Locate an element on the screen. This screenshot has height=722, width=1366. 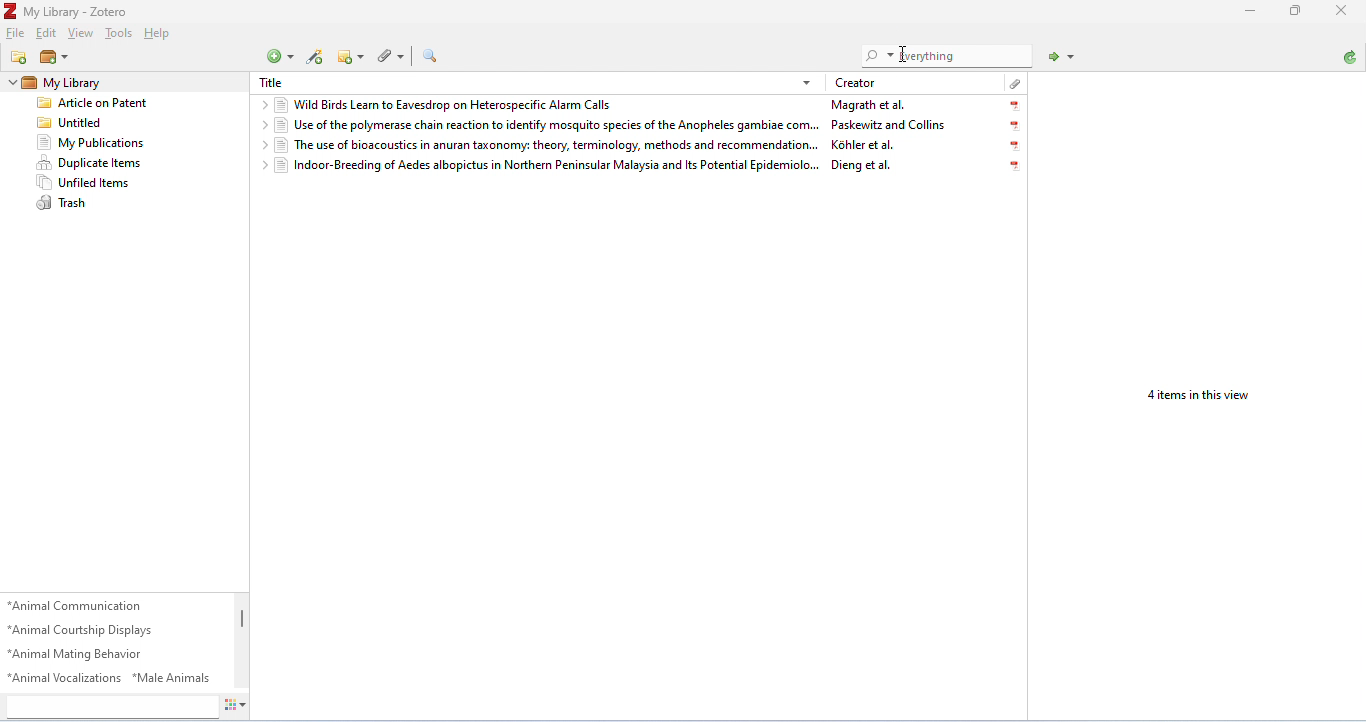
Add Item by Identifier is located at coordinates (313, 58).